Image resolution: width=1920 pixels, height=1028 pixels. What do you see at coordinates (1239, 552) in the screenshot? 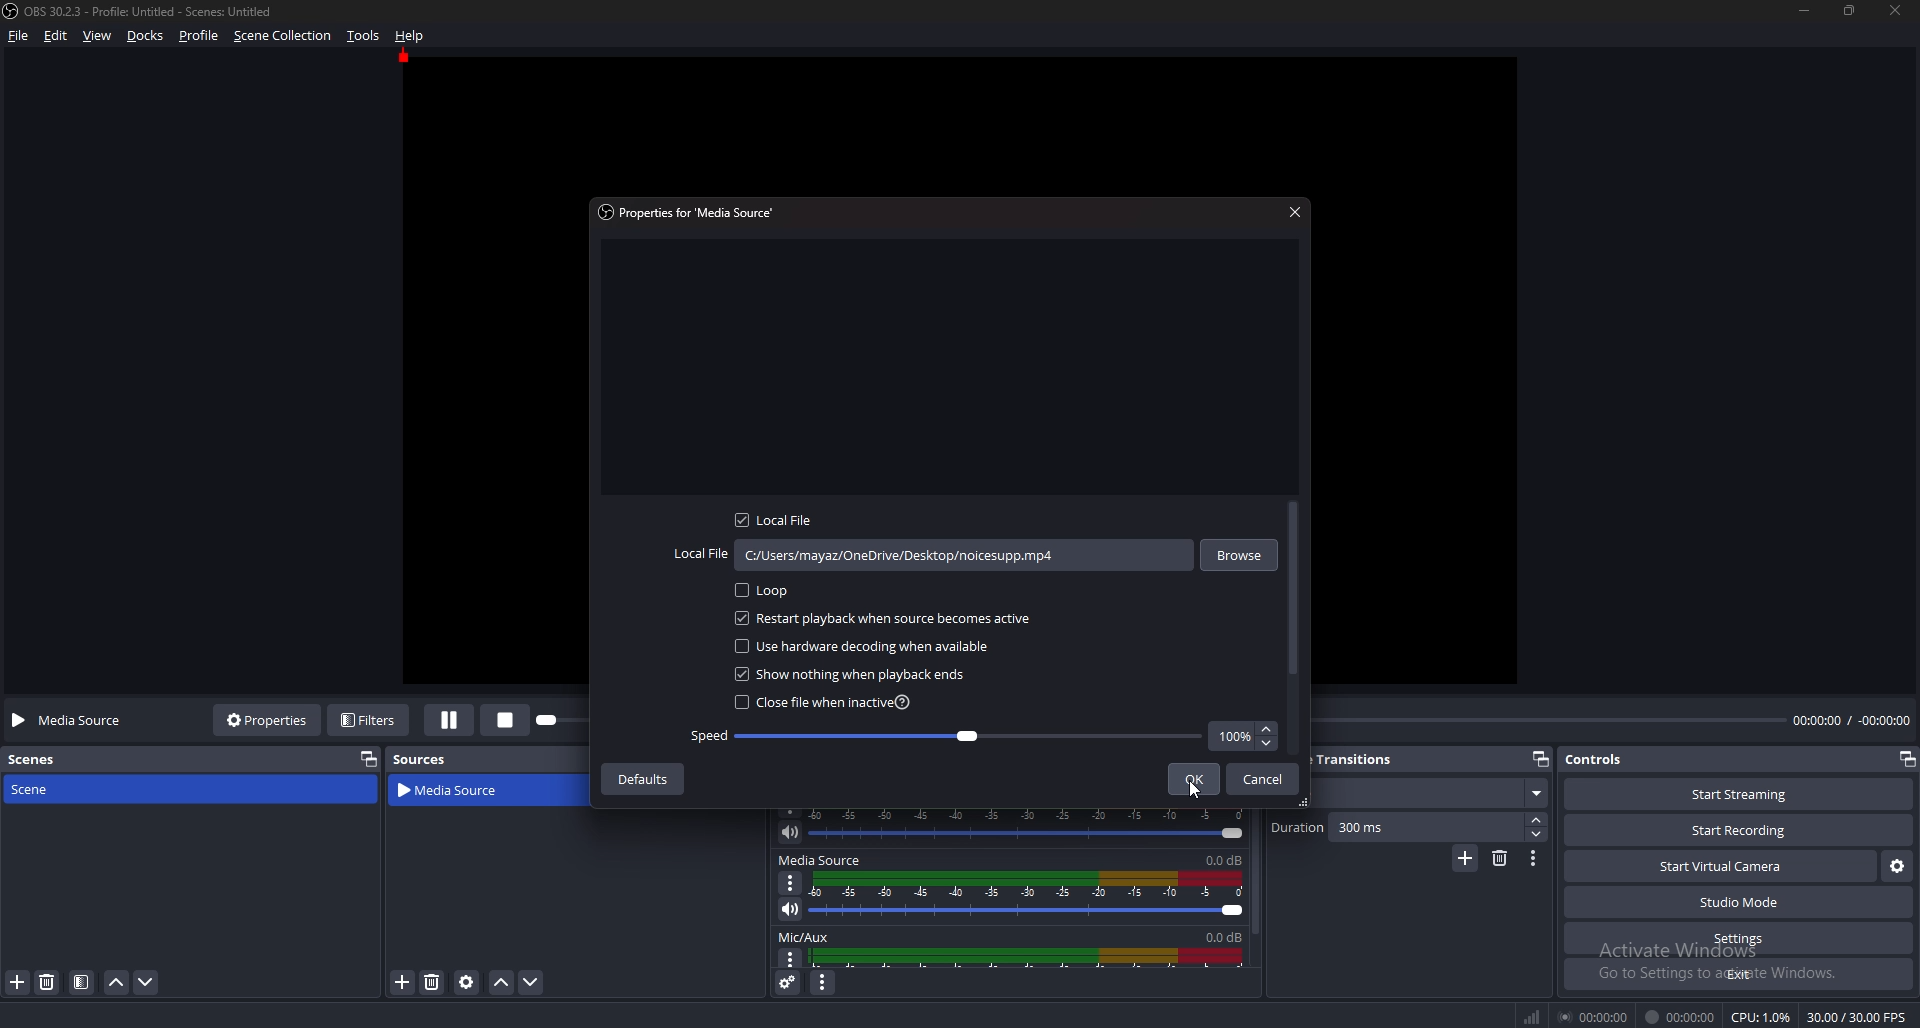
I see `Browse` at bounding box center [1239, 552].